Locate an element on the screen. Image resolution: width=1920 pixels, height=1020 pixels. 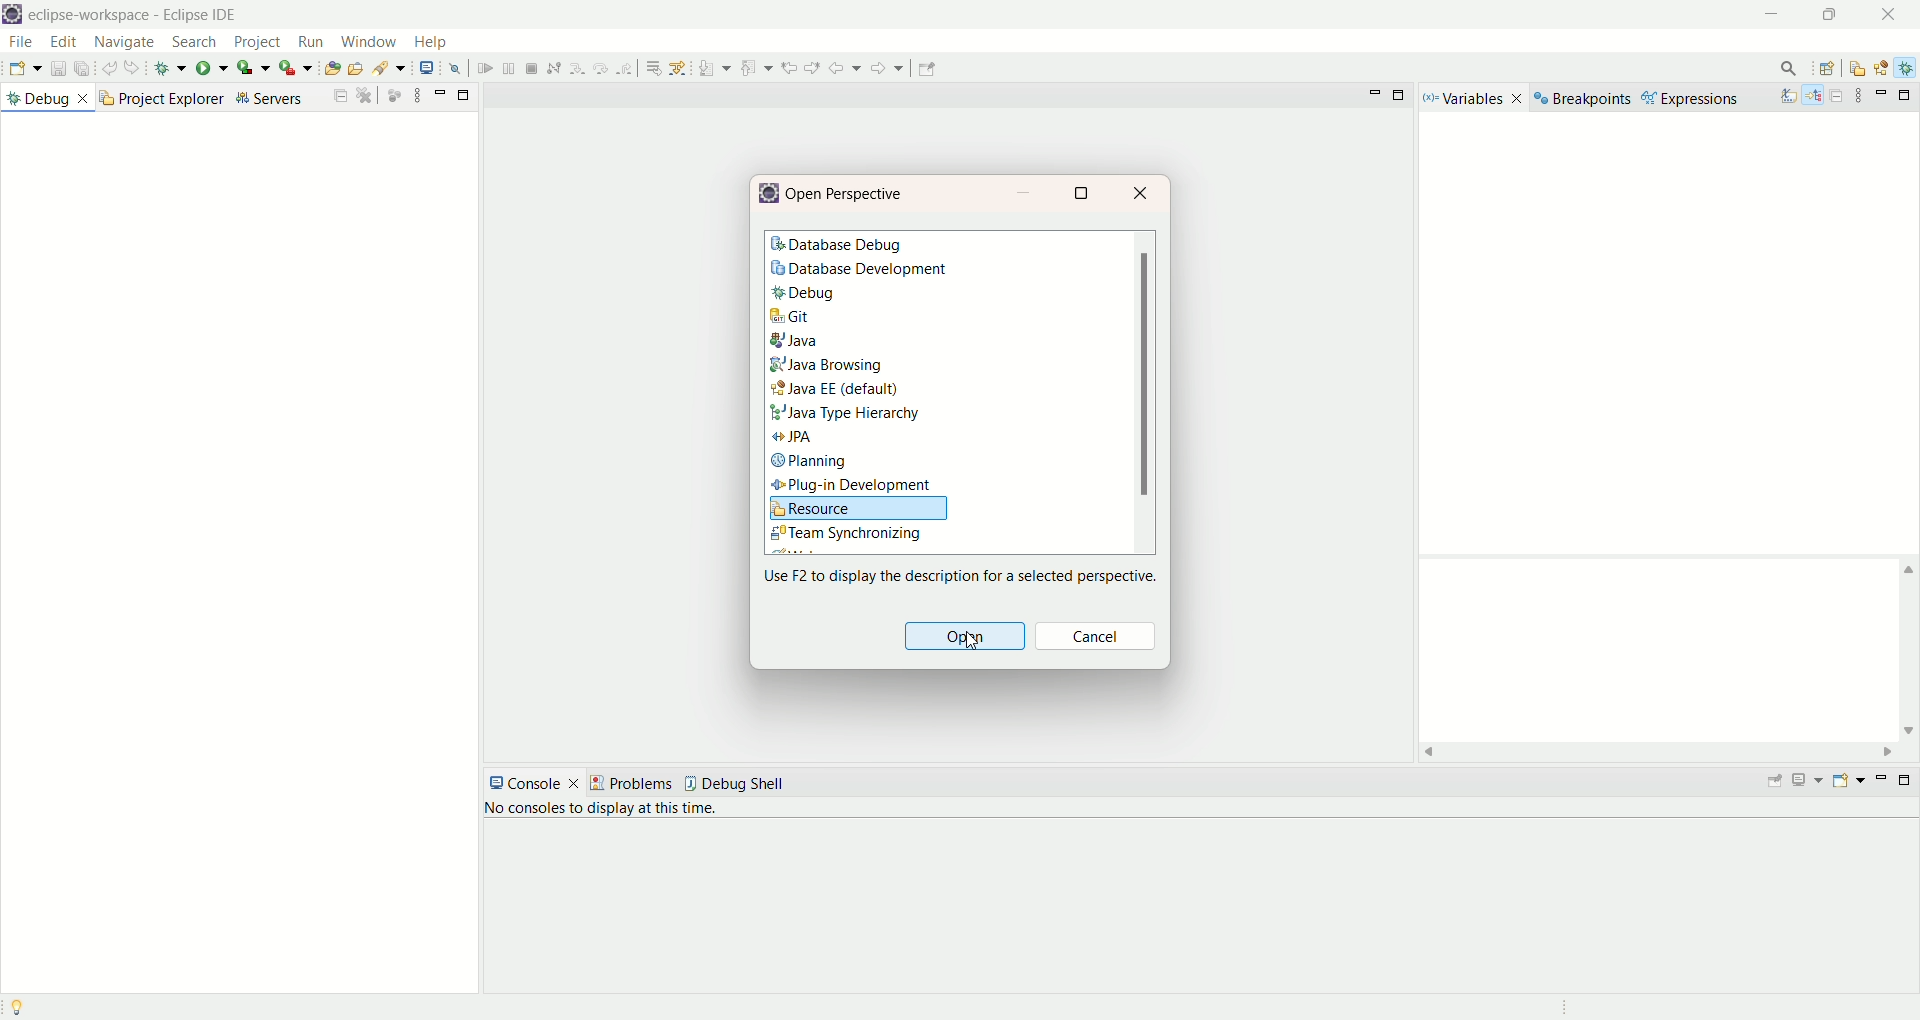
previous annotation is located at coordinates (896, 69).